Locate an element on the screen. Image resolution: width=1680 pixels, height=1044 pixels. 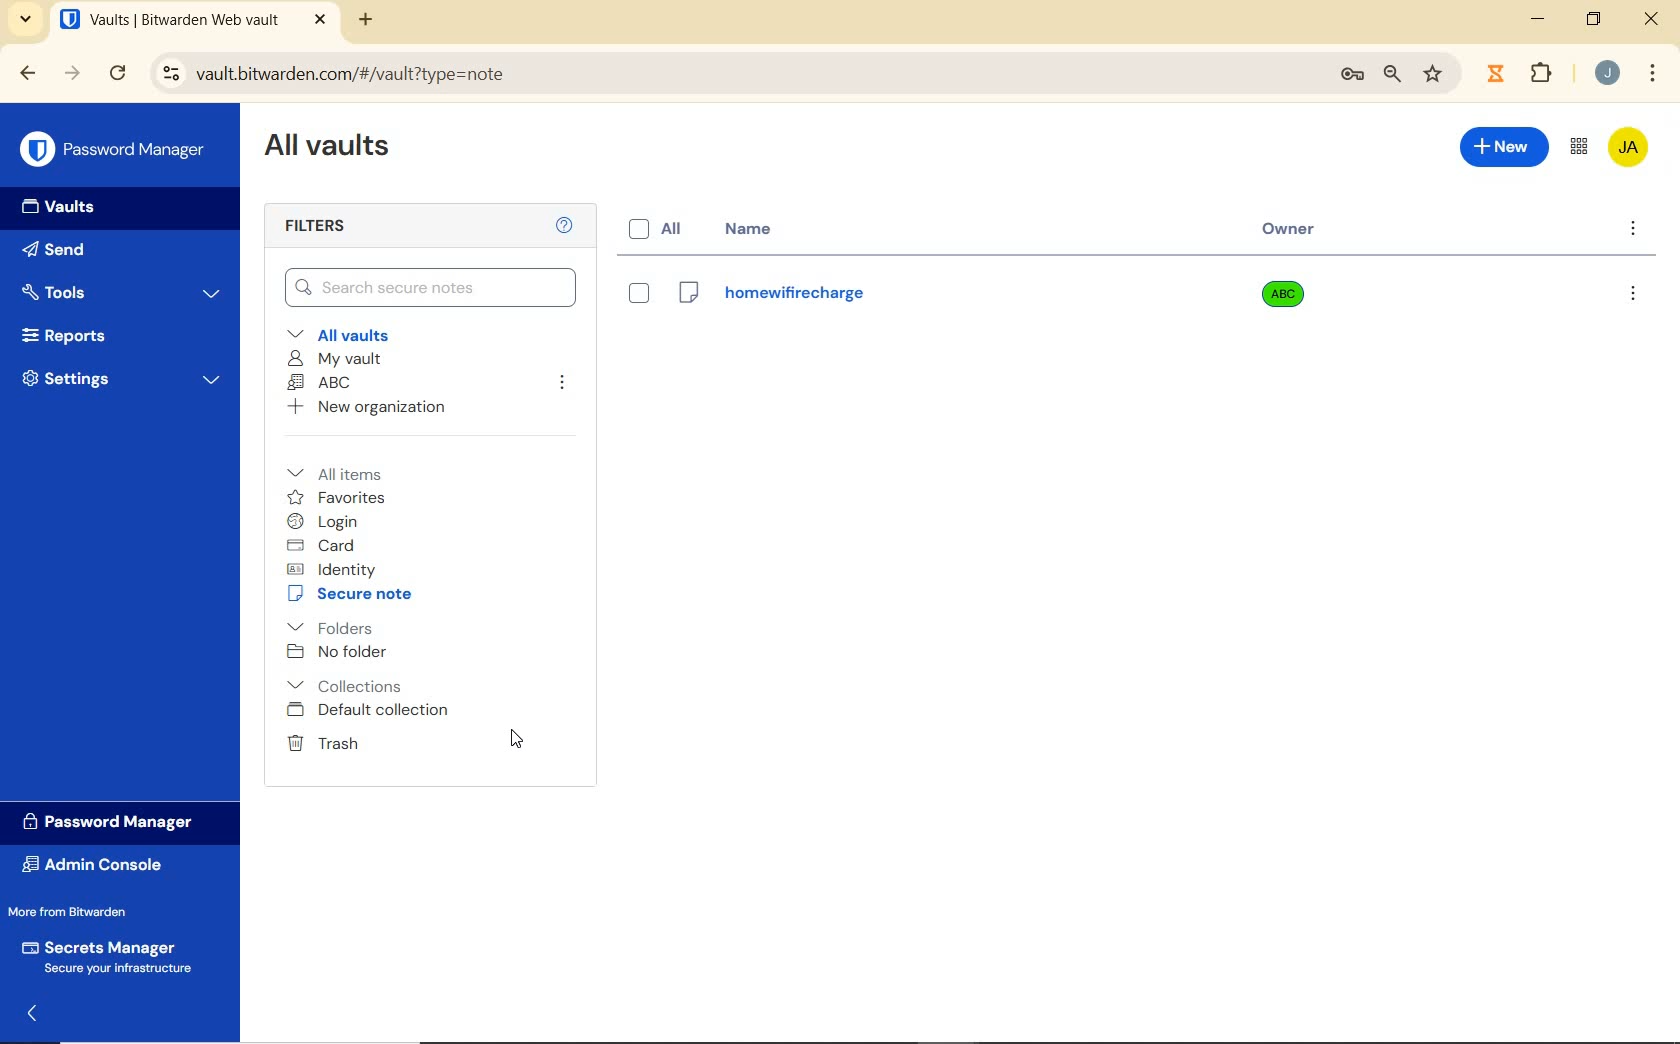
address bar is located at coordinates (730, 75).